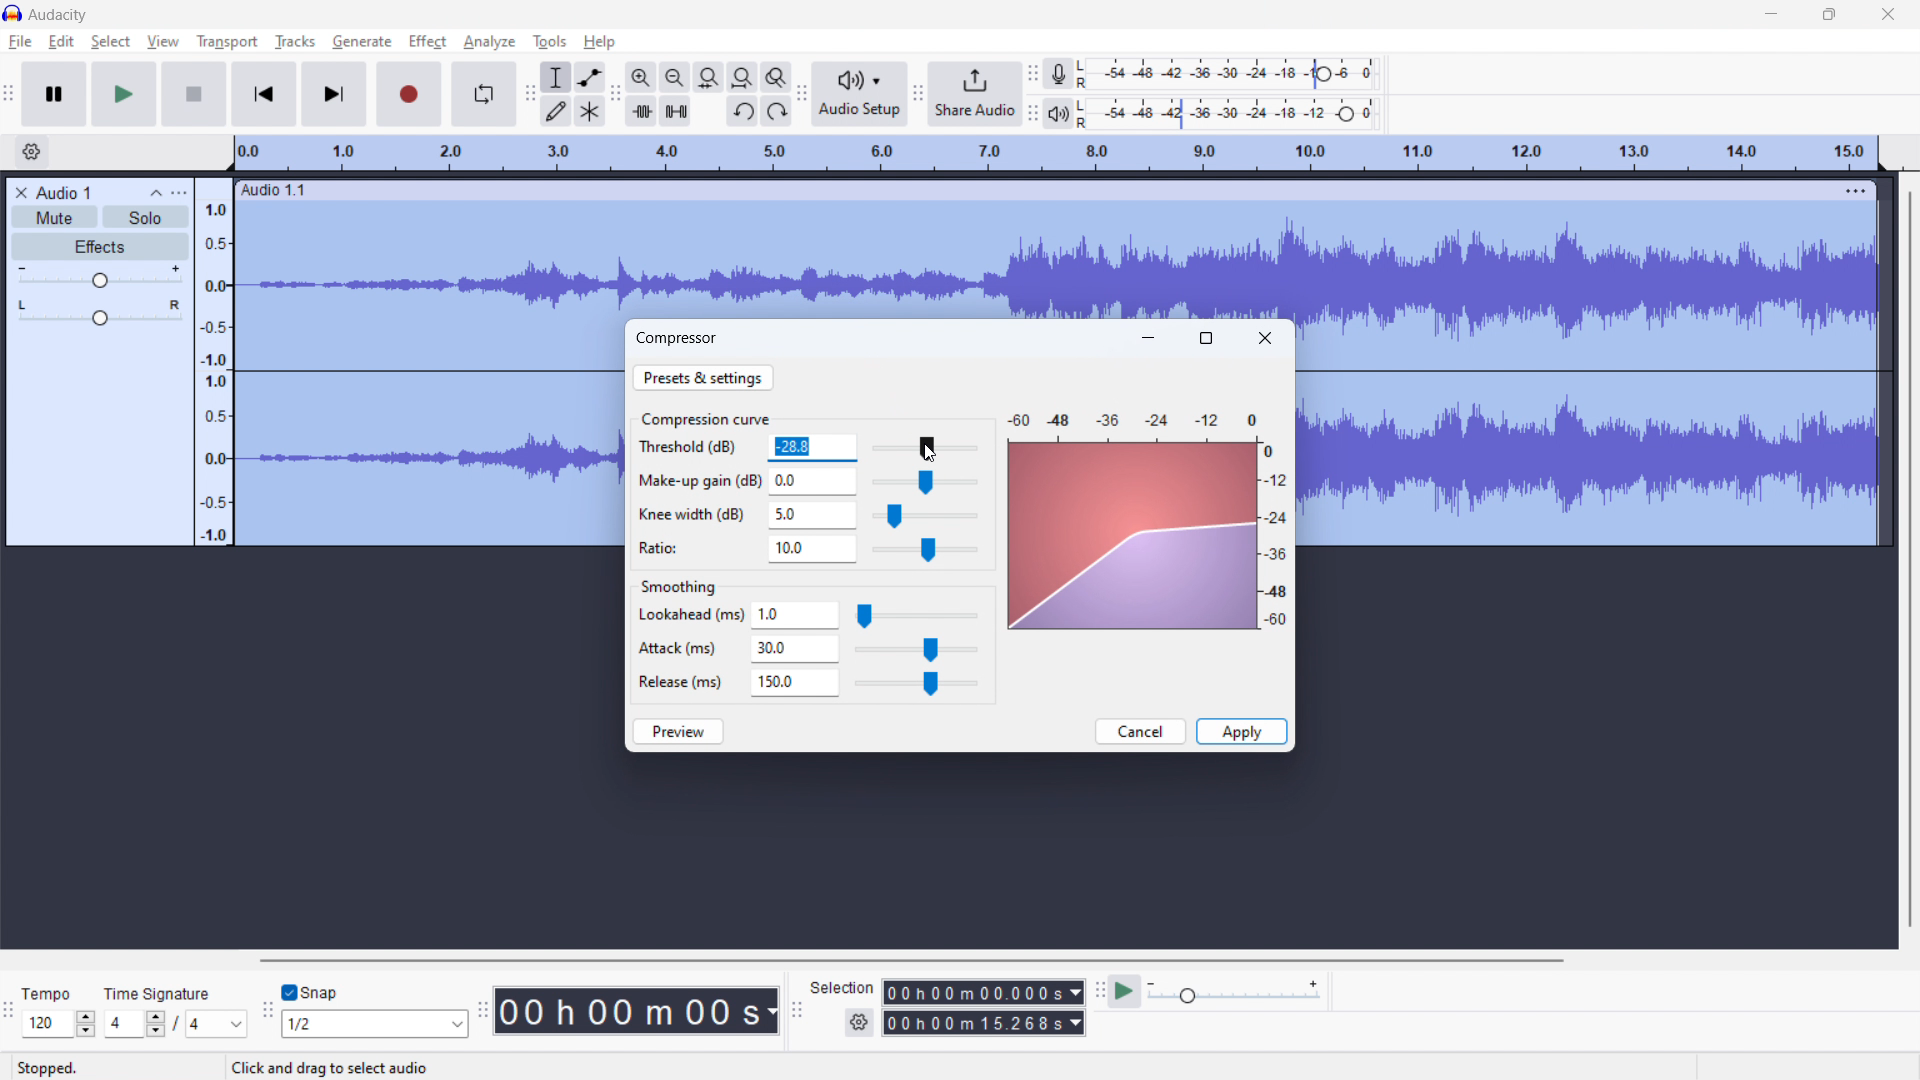 Image resolution: width=1920 pixels, height=1080 pixels. Describe the element at coordinates (99, 246) in the screenshot. I see `effects` at that location.